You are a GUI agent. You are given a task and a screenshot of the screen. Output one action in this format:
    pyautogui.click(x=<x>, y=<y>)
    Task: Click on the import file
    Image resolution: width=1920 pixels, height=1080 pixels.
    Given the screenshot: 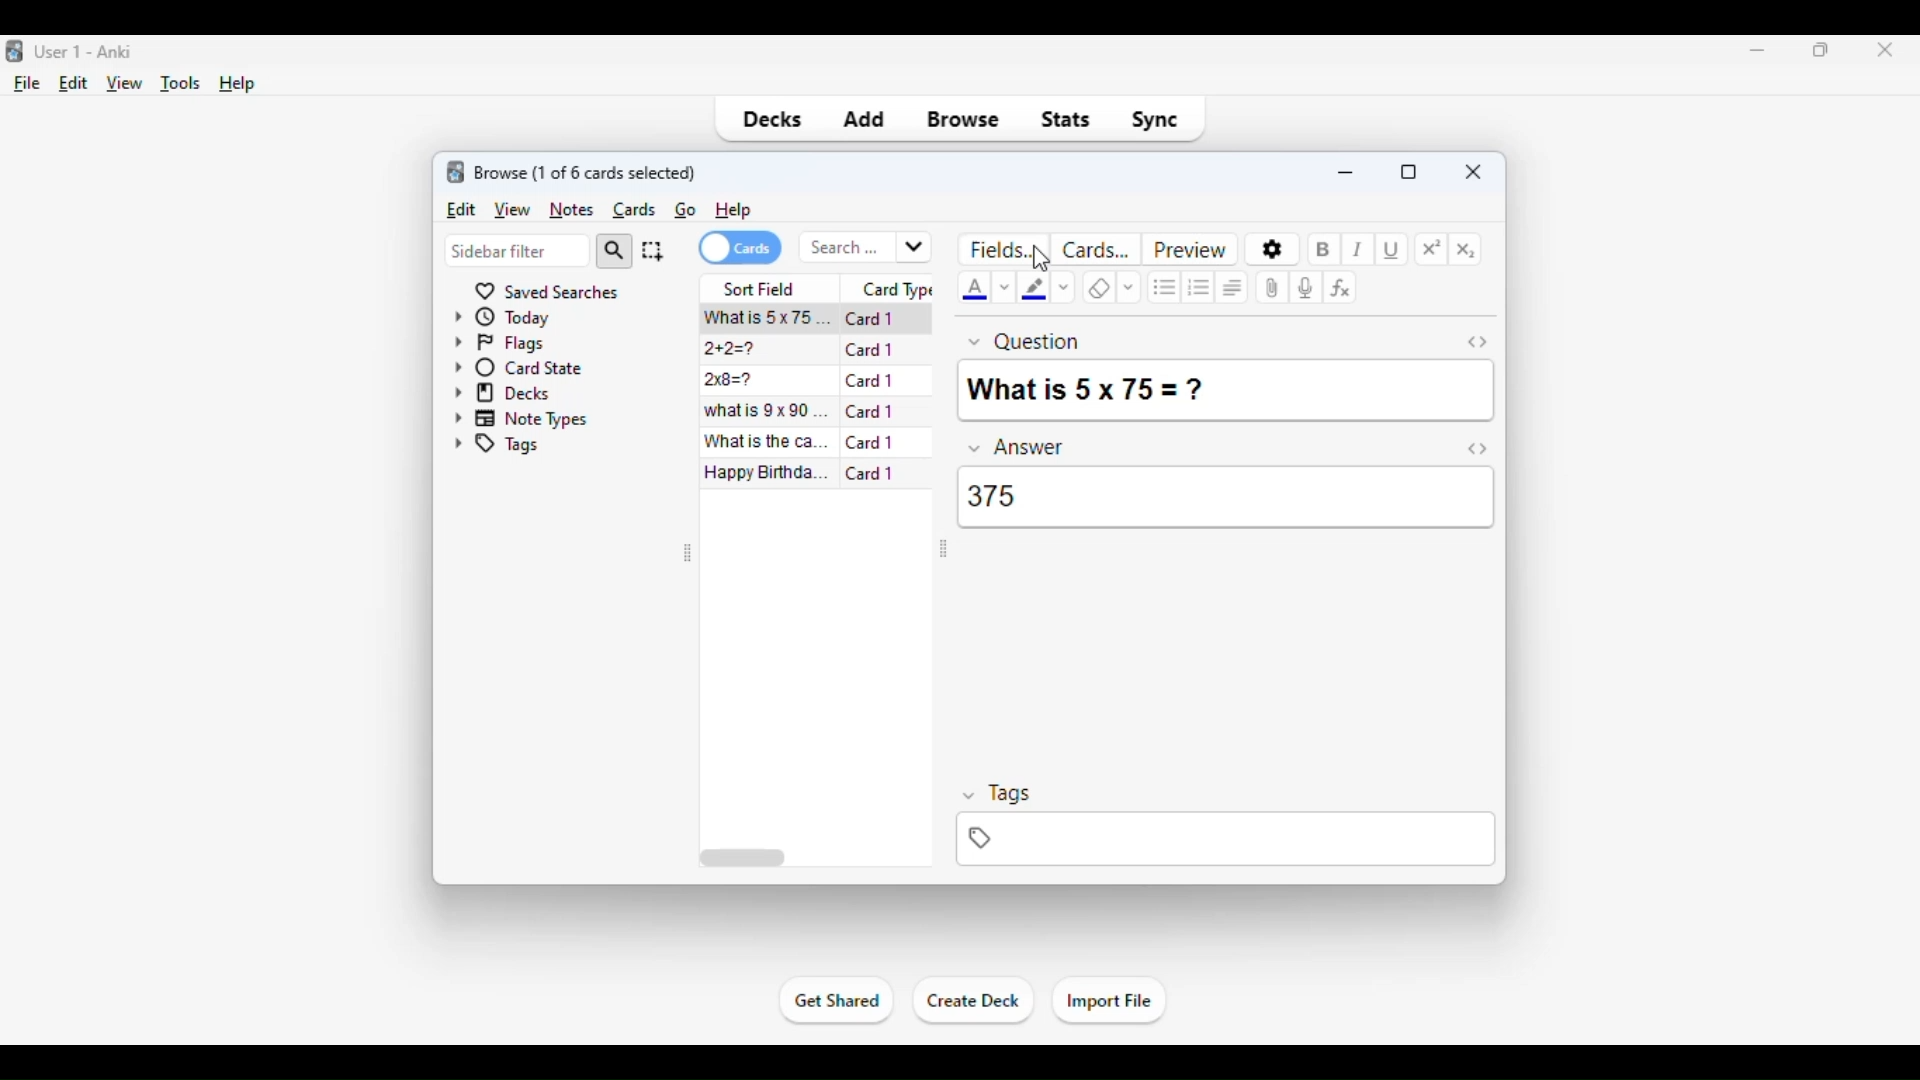 What is the action you would take?
    pyautogui.click(x=1108, y=1002)
    